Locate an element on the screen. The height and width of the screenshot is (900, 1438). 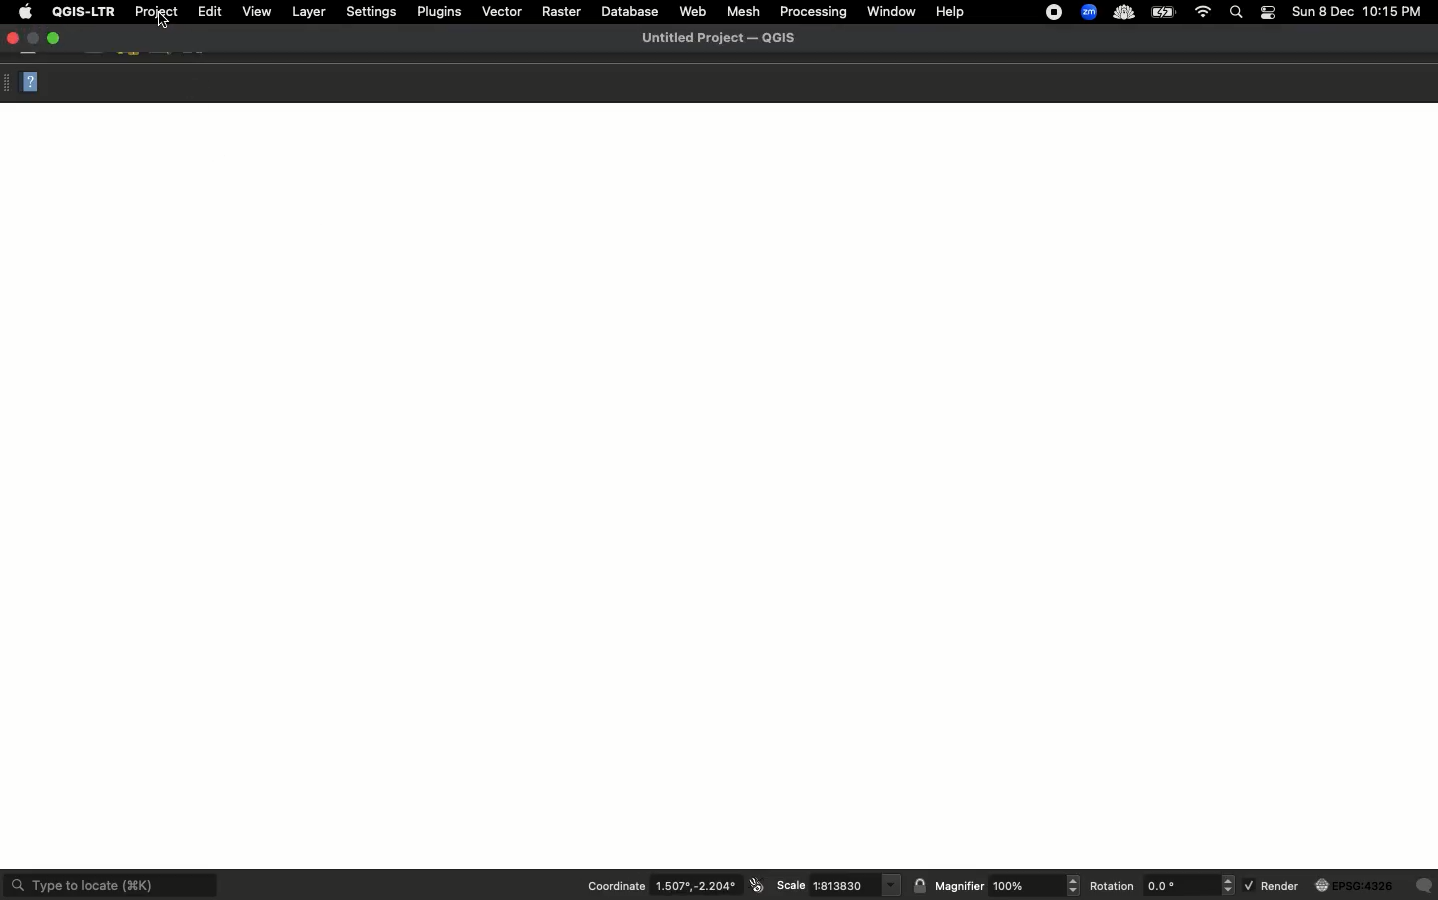
Render is located at coordinates (1273, 886).